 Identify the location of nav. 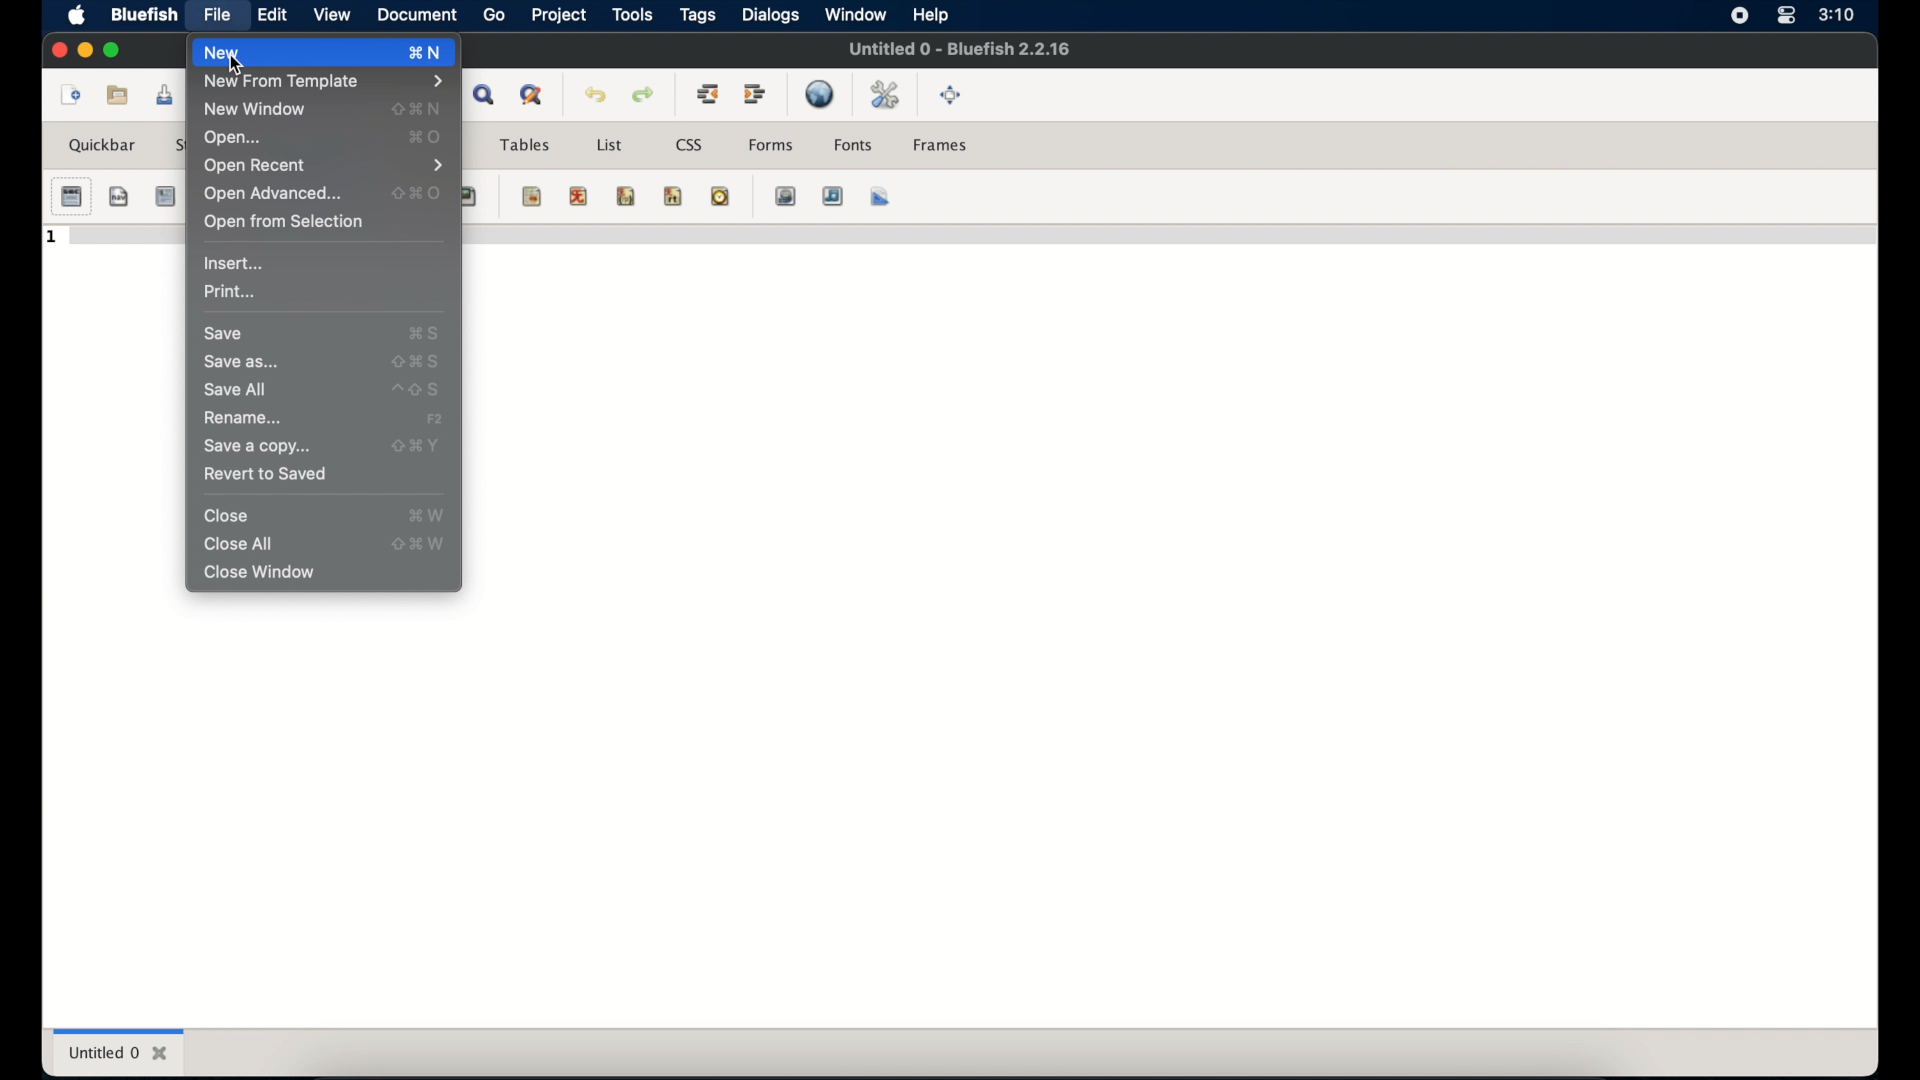
(120, 196).